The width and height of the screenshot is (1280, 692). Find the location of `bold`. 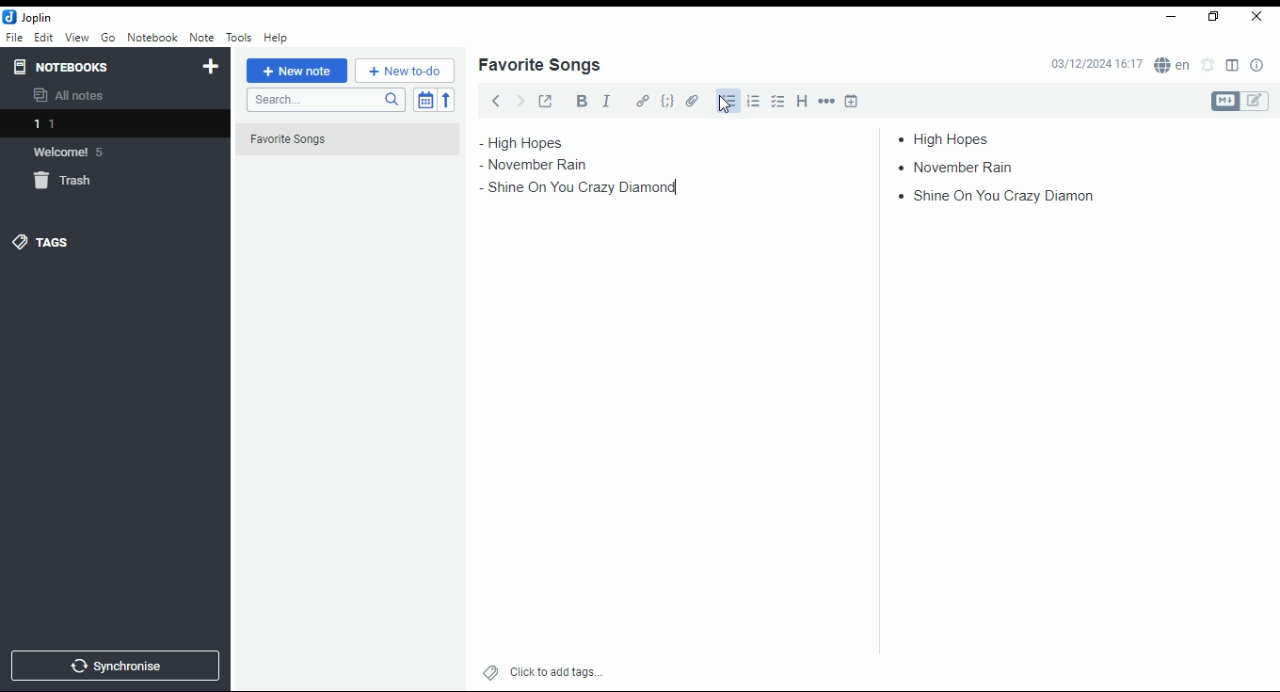

bold is located at coordinates (581, 101).